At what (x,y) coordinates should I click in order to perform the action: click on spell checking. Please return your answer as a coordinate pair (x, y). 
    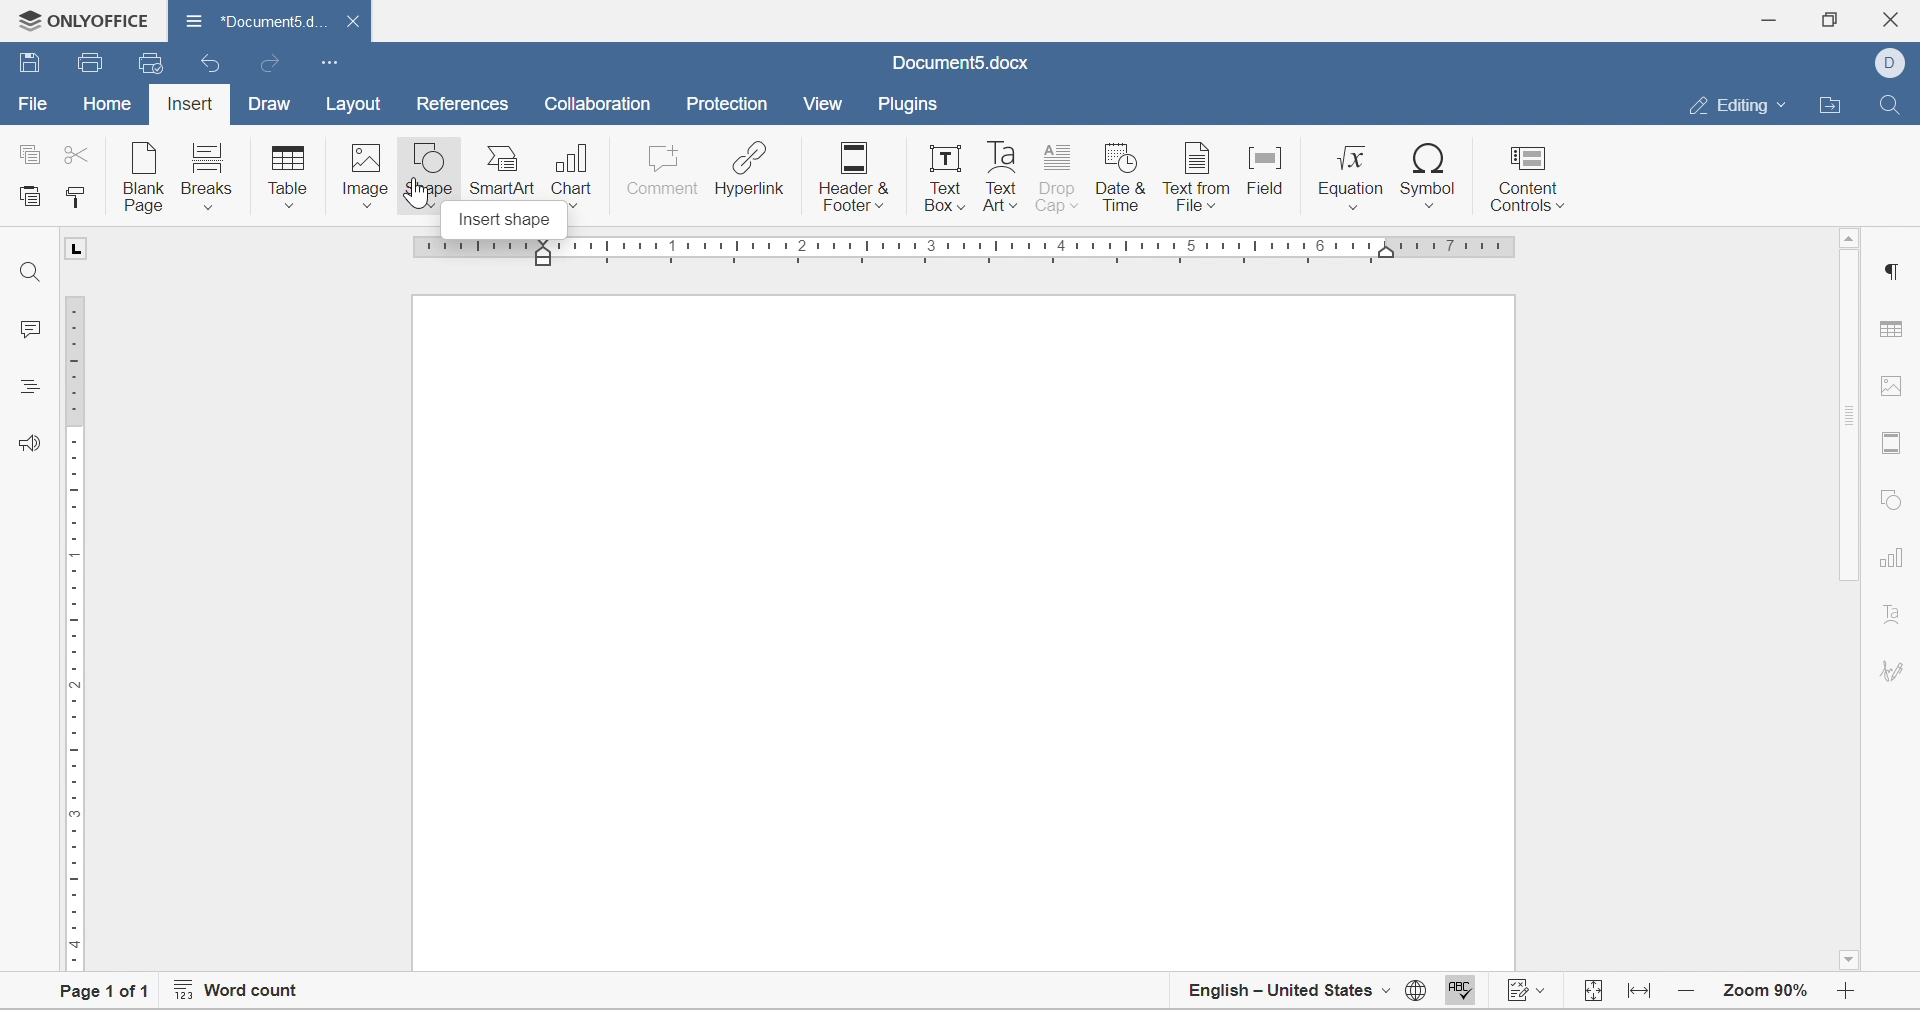
    Looking at the image, I should click on (1458, 991).